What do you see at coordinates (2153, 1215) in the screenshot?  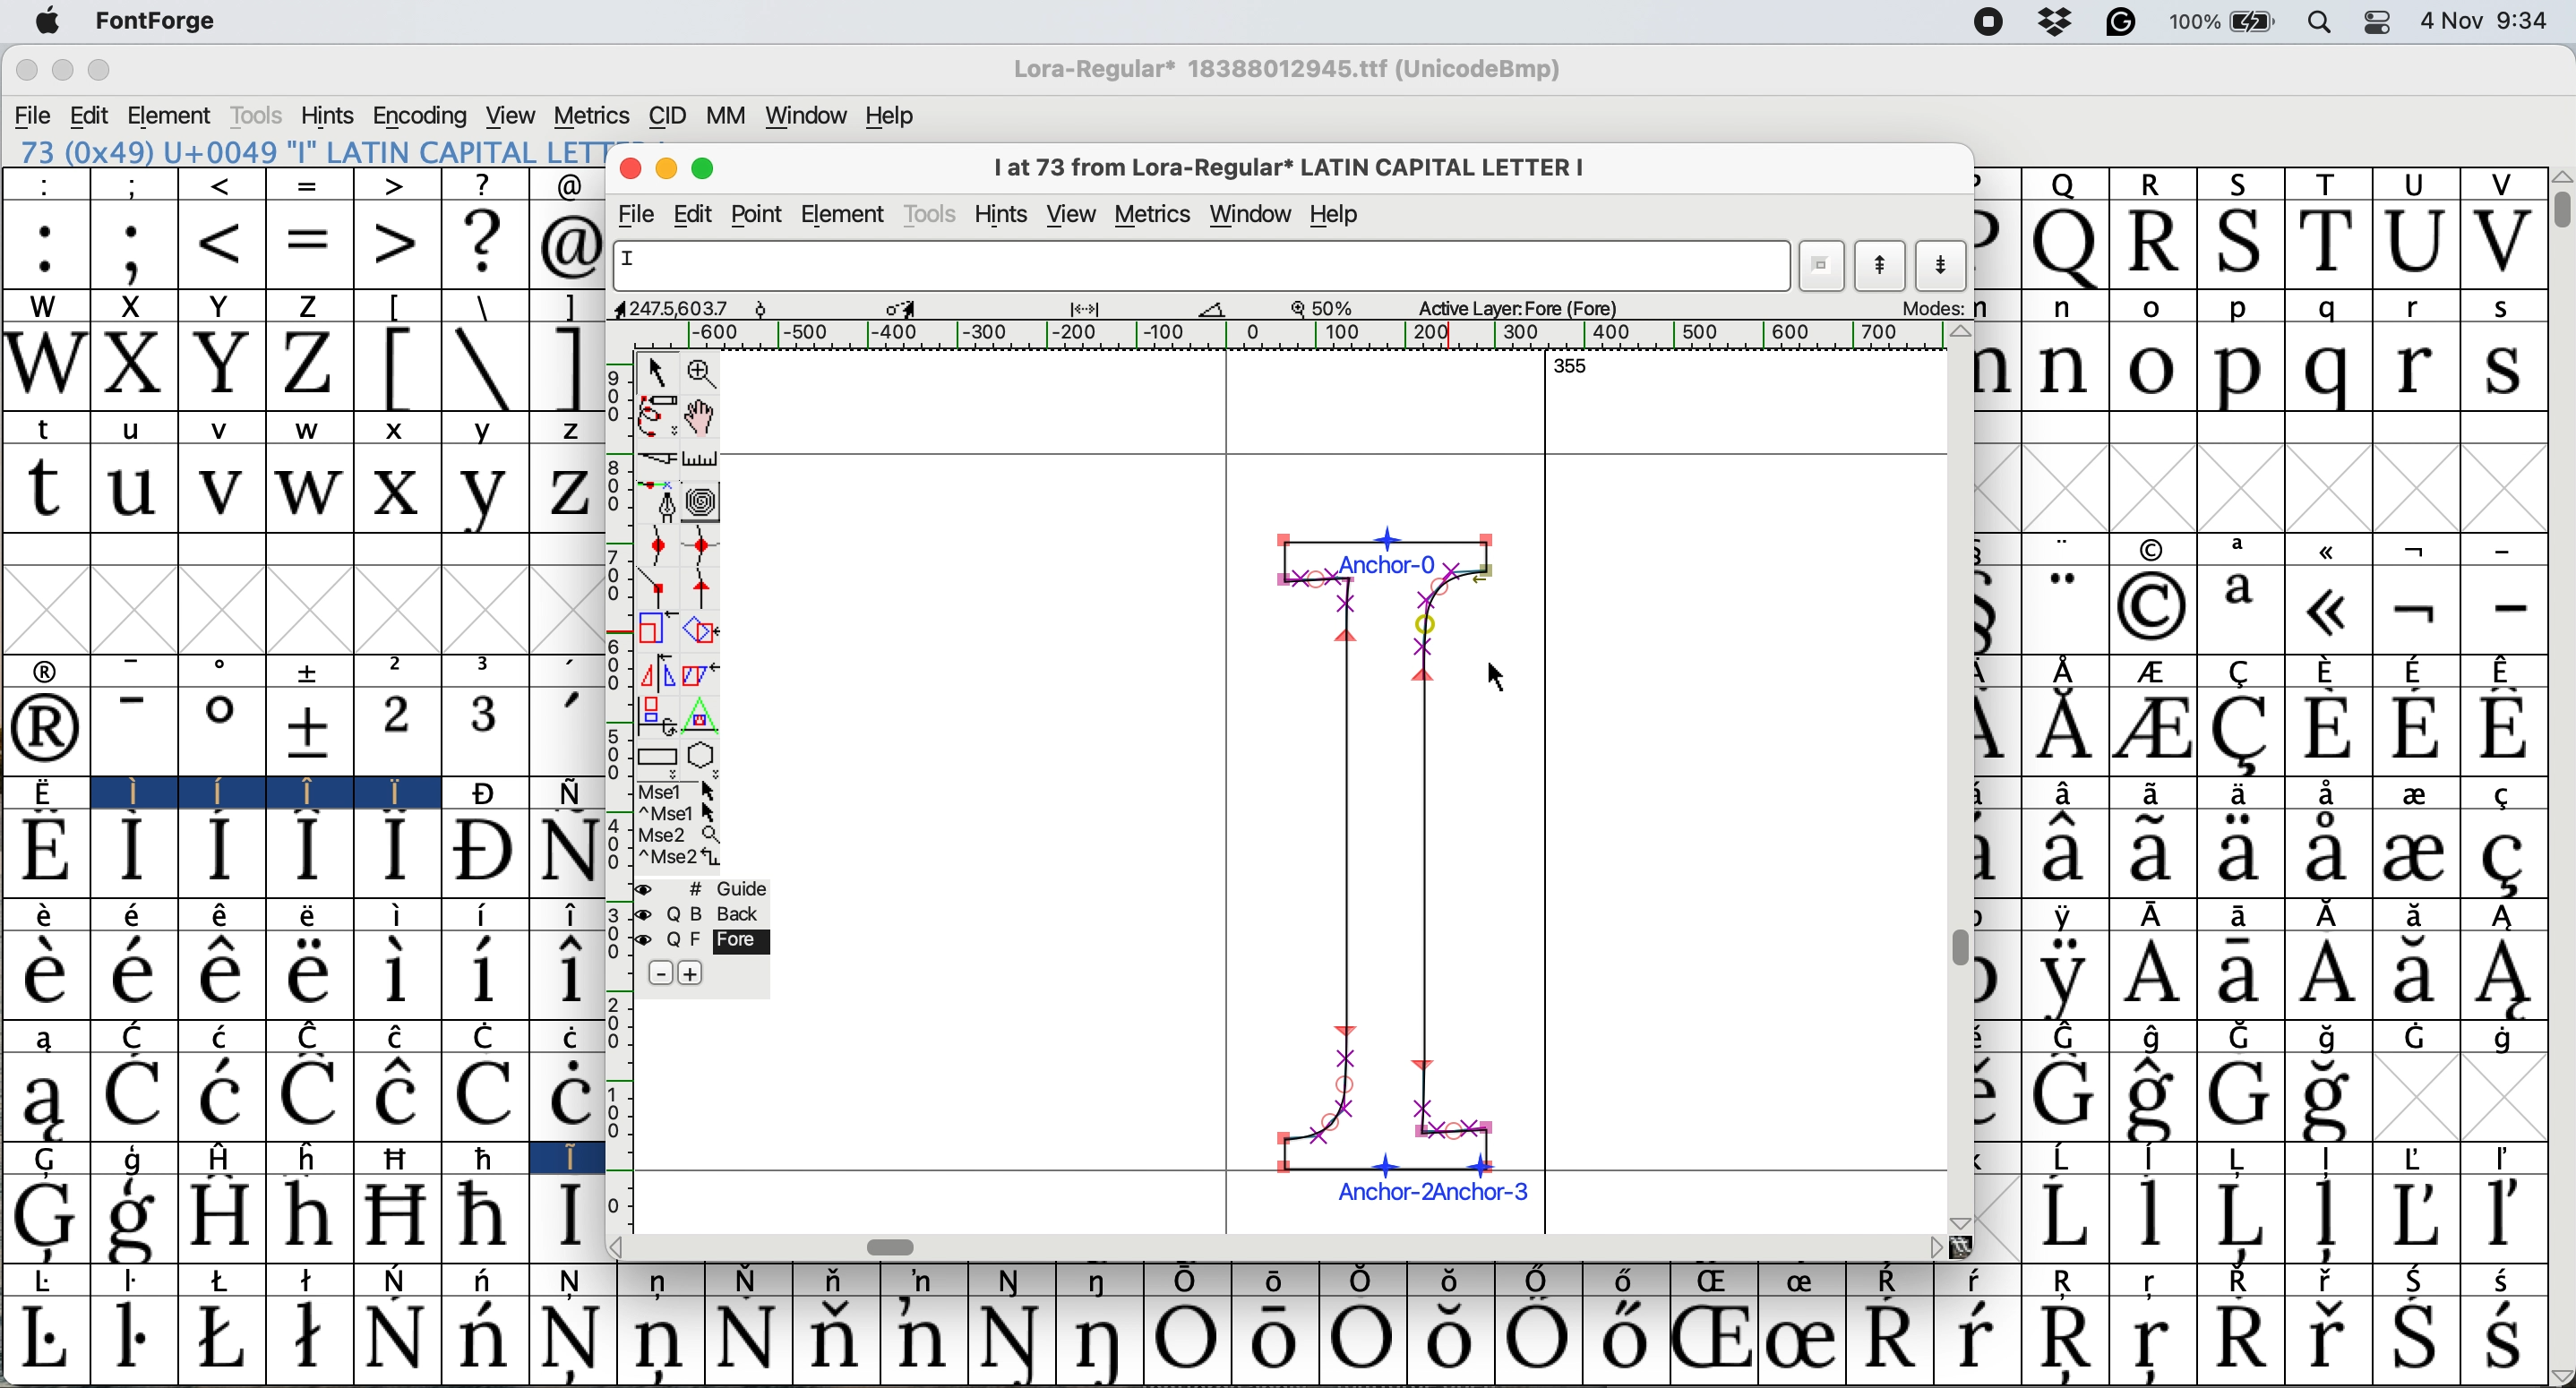 I see `Symbol` at bounding box center [2153, 1215].